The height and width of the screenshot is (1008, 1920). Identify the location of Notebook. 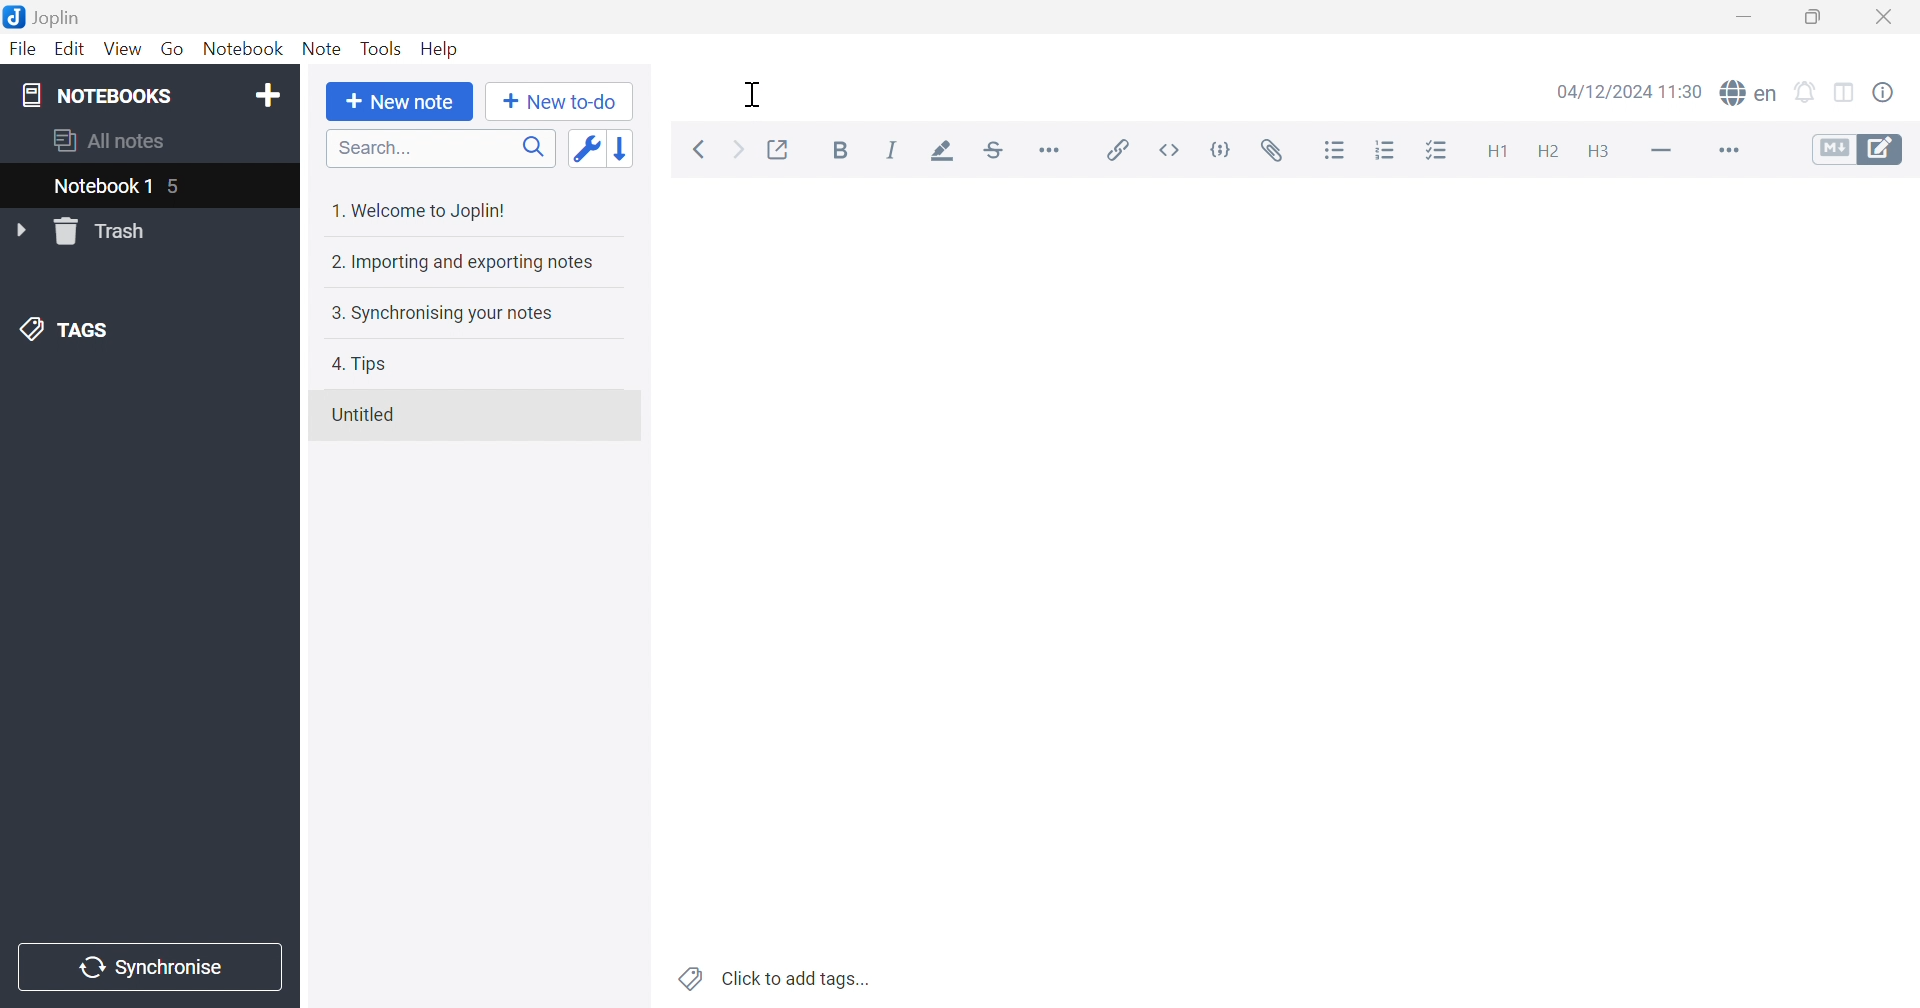
(242, 48).